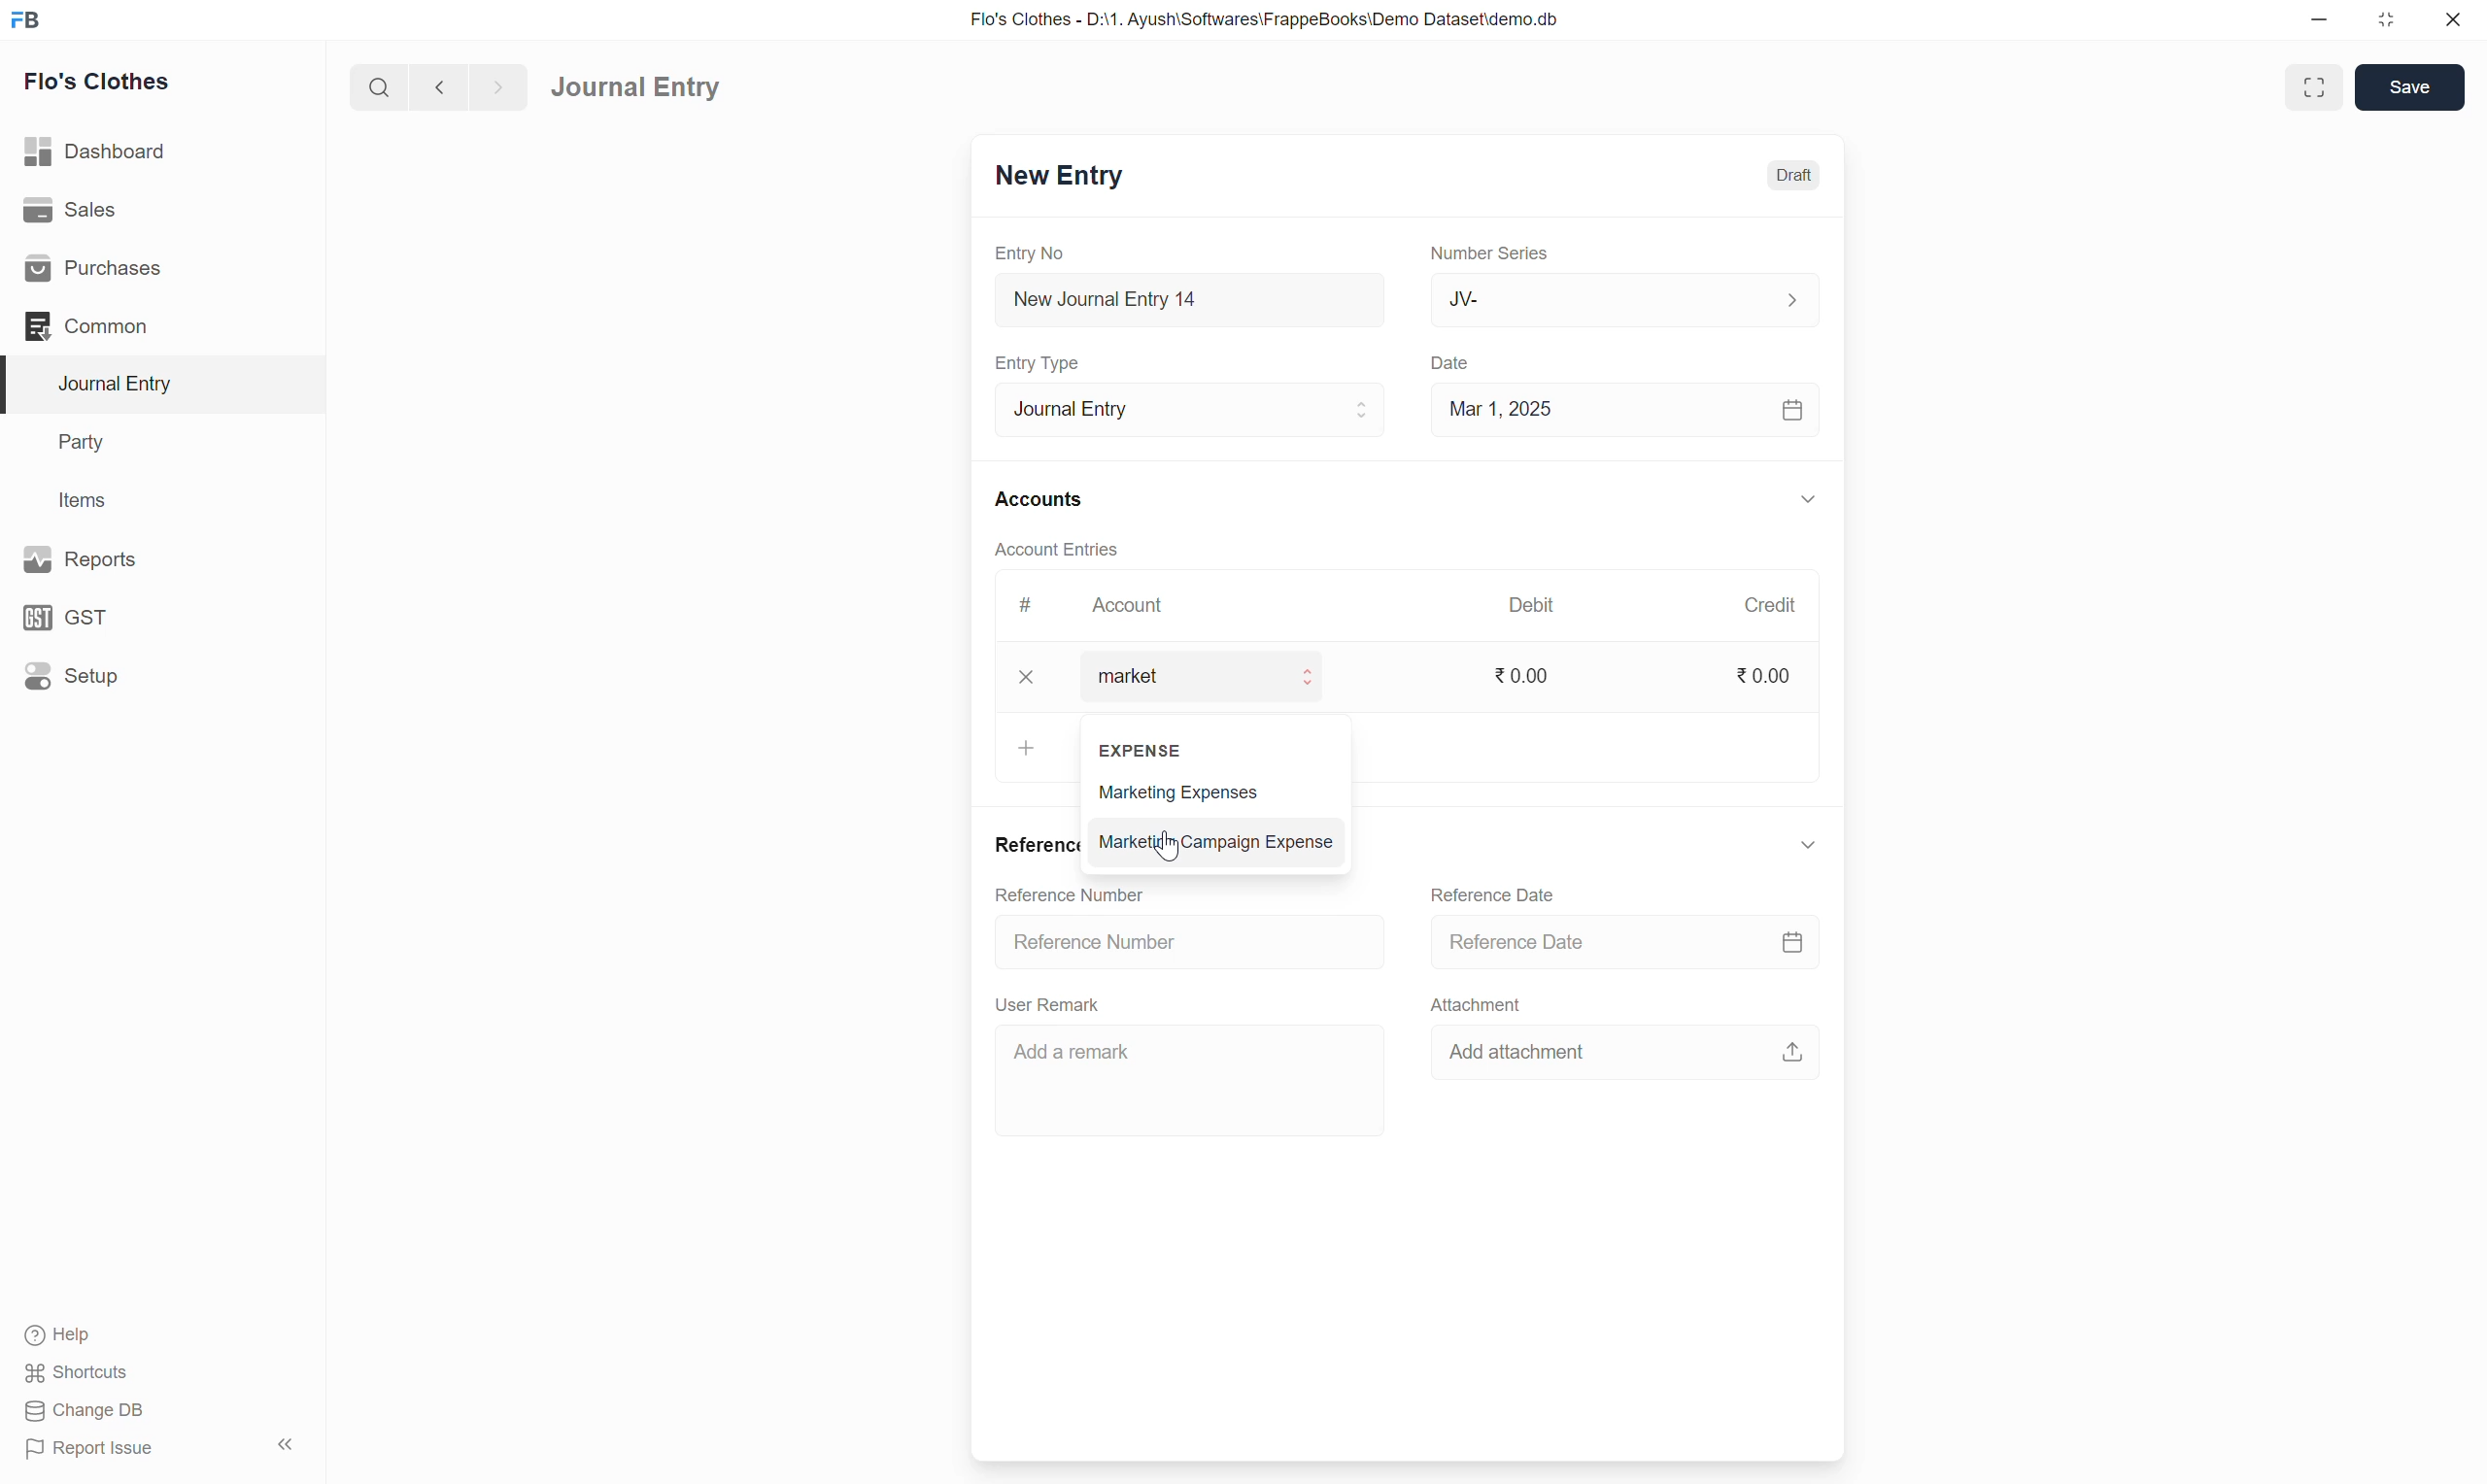 The height and width of the screenshot is (1484, 2487). Describe the element at coordinates (635, 88) in the screenshot. I see `Journal Entry` at that location.